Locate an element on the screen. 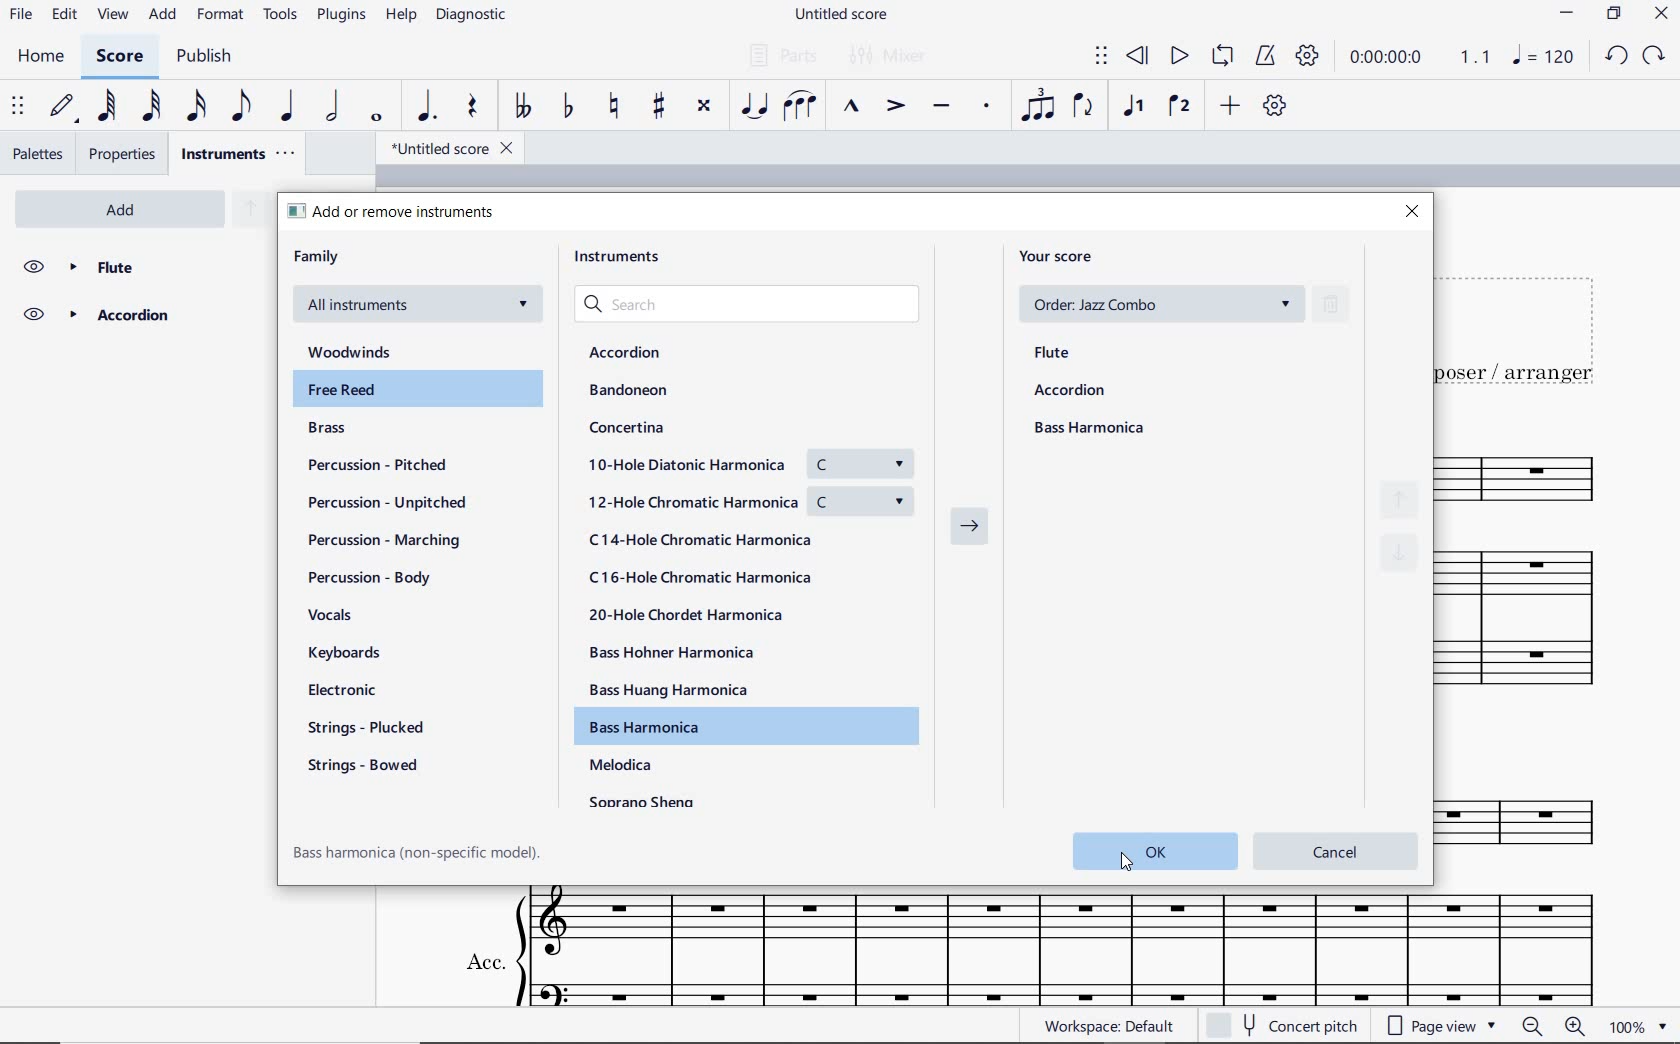 This screenshot has height=1044, width=1680. voice1 is located at coordinates (1133, 107).